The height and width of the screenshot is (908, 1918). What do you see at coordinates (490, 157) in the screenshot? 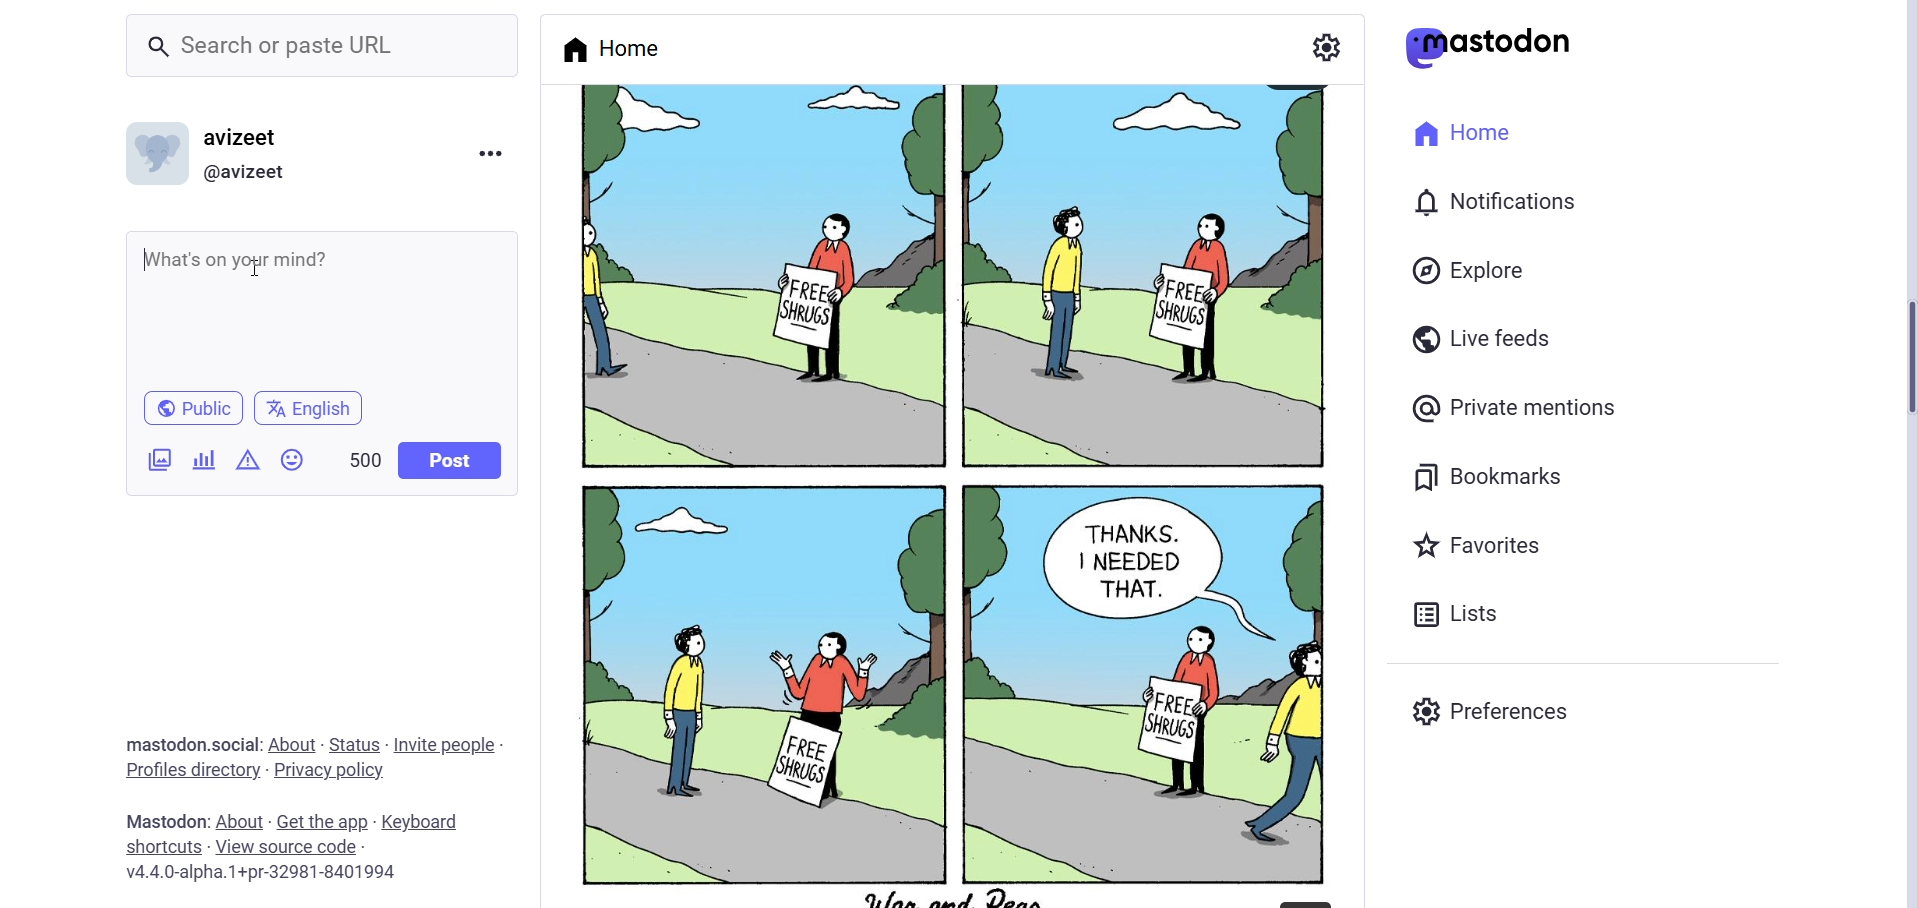
I see `Menu` at bounding box center [490, 157].